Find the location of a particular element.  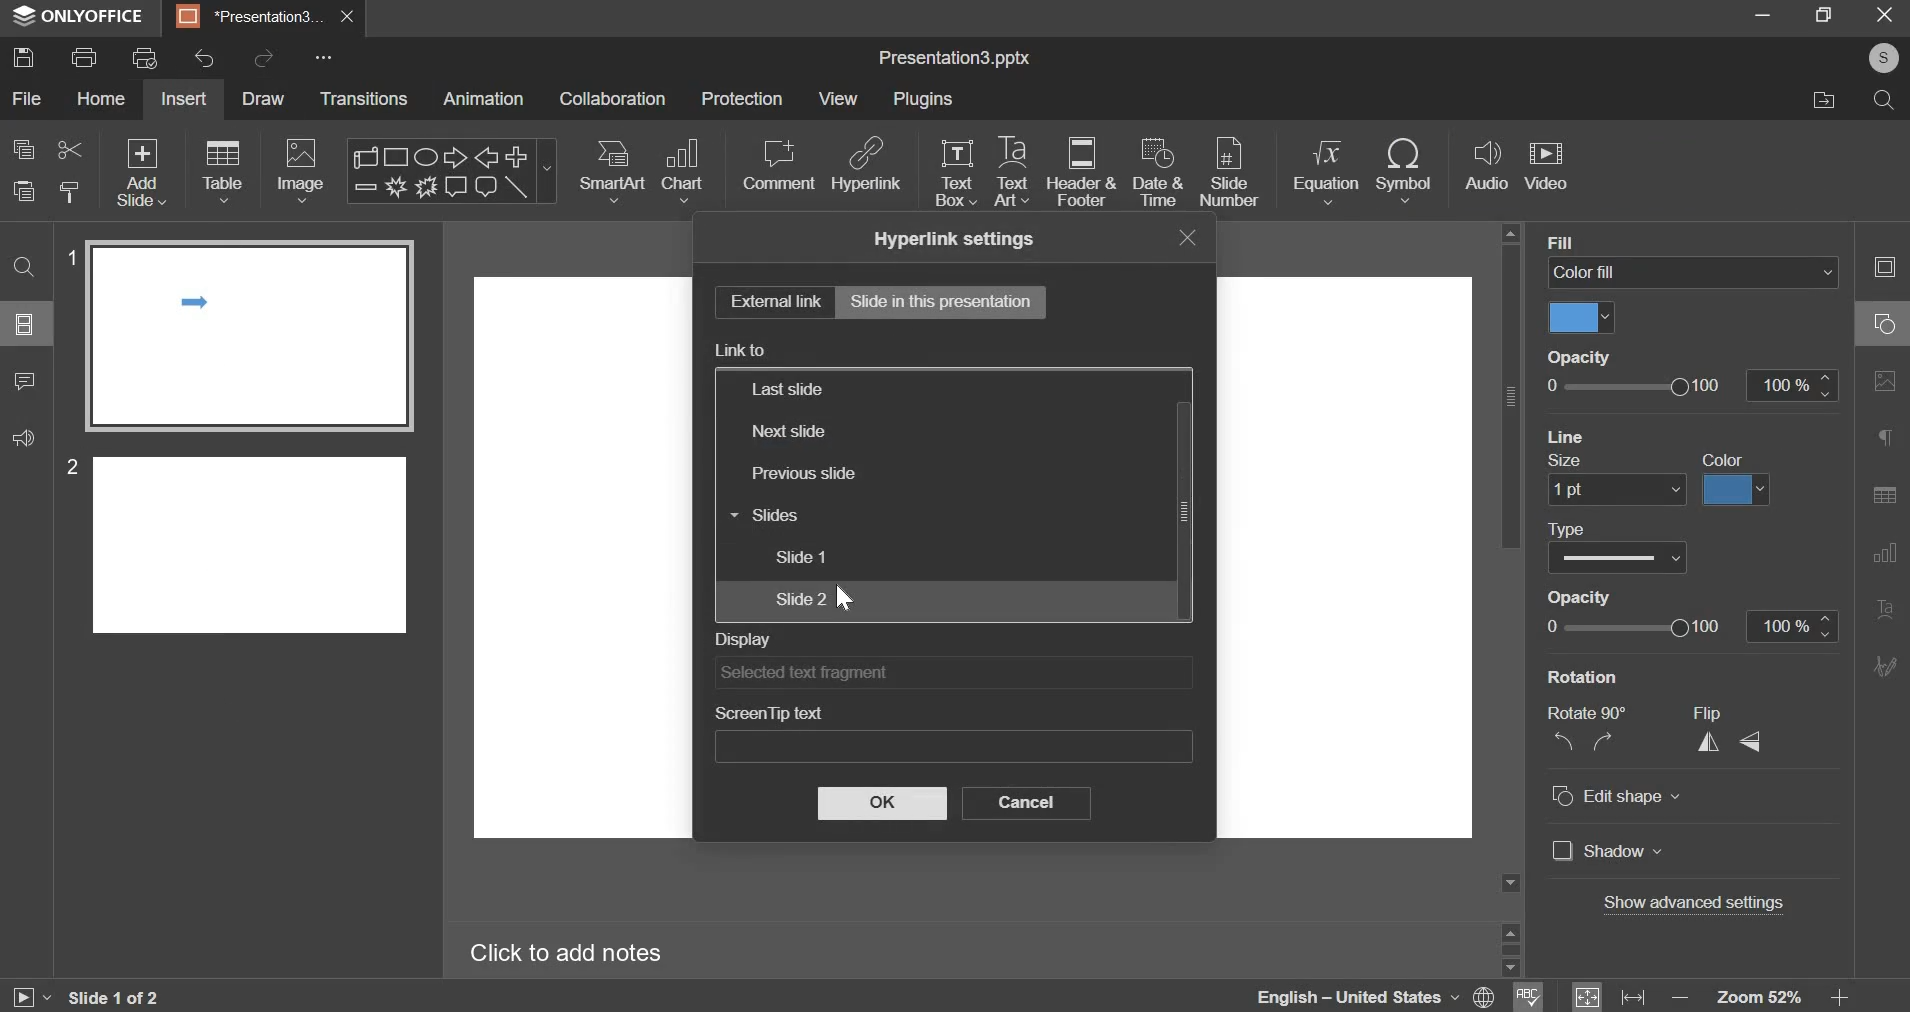

Paragraph settings is located at coordinates (1885, 436).